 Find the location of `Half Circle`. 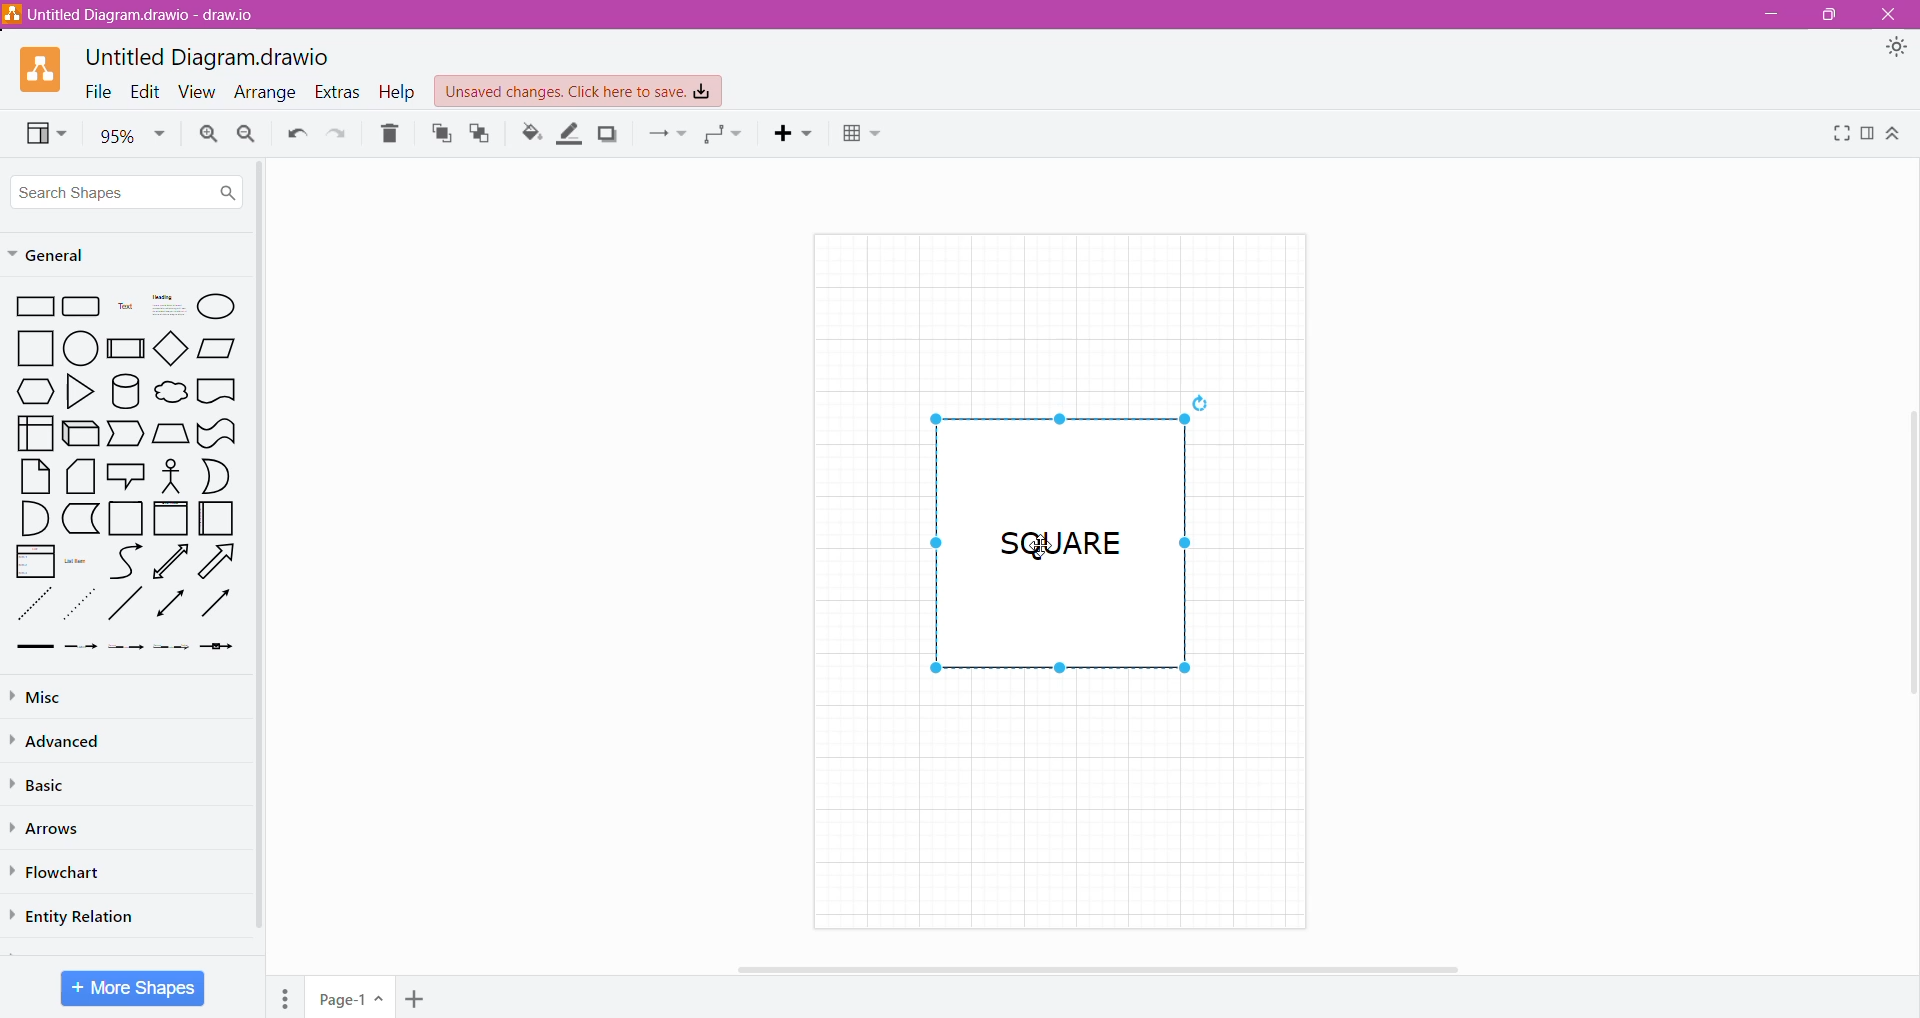

Half Circle is located at coordinates (216, 476).